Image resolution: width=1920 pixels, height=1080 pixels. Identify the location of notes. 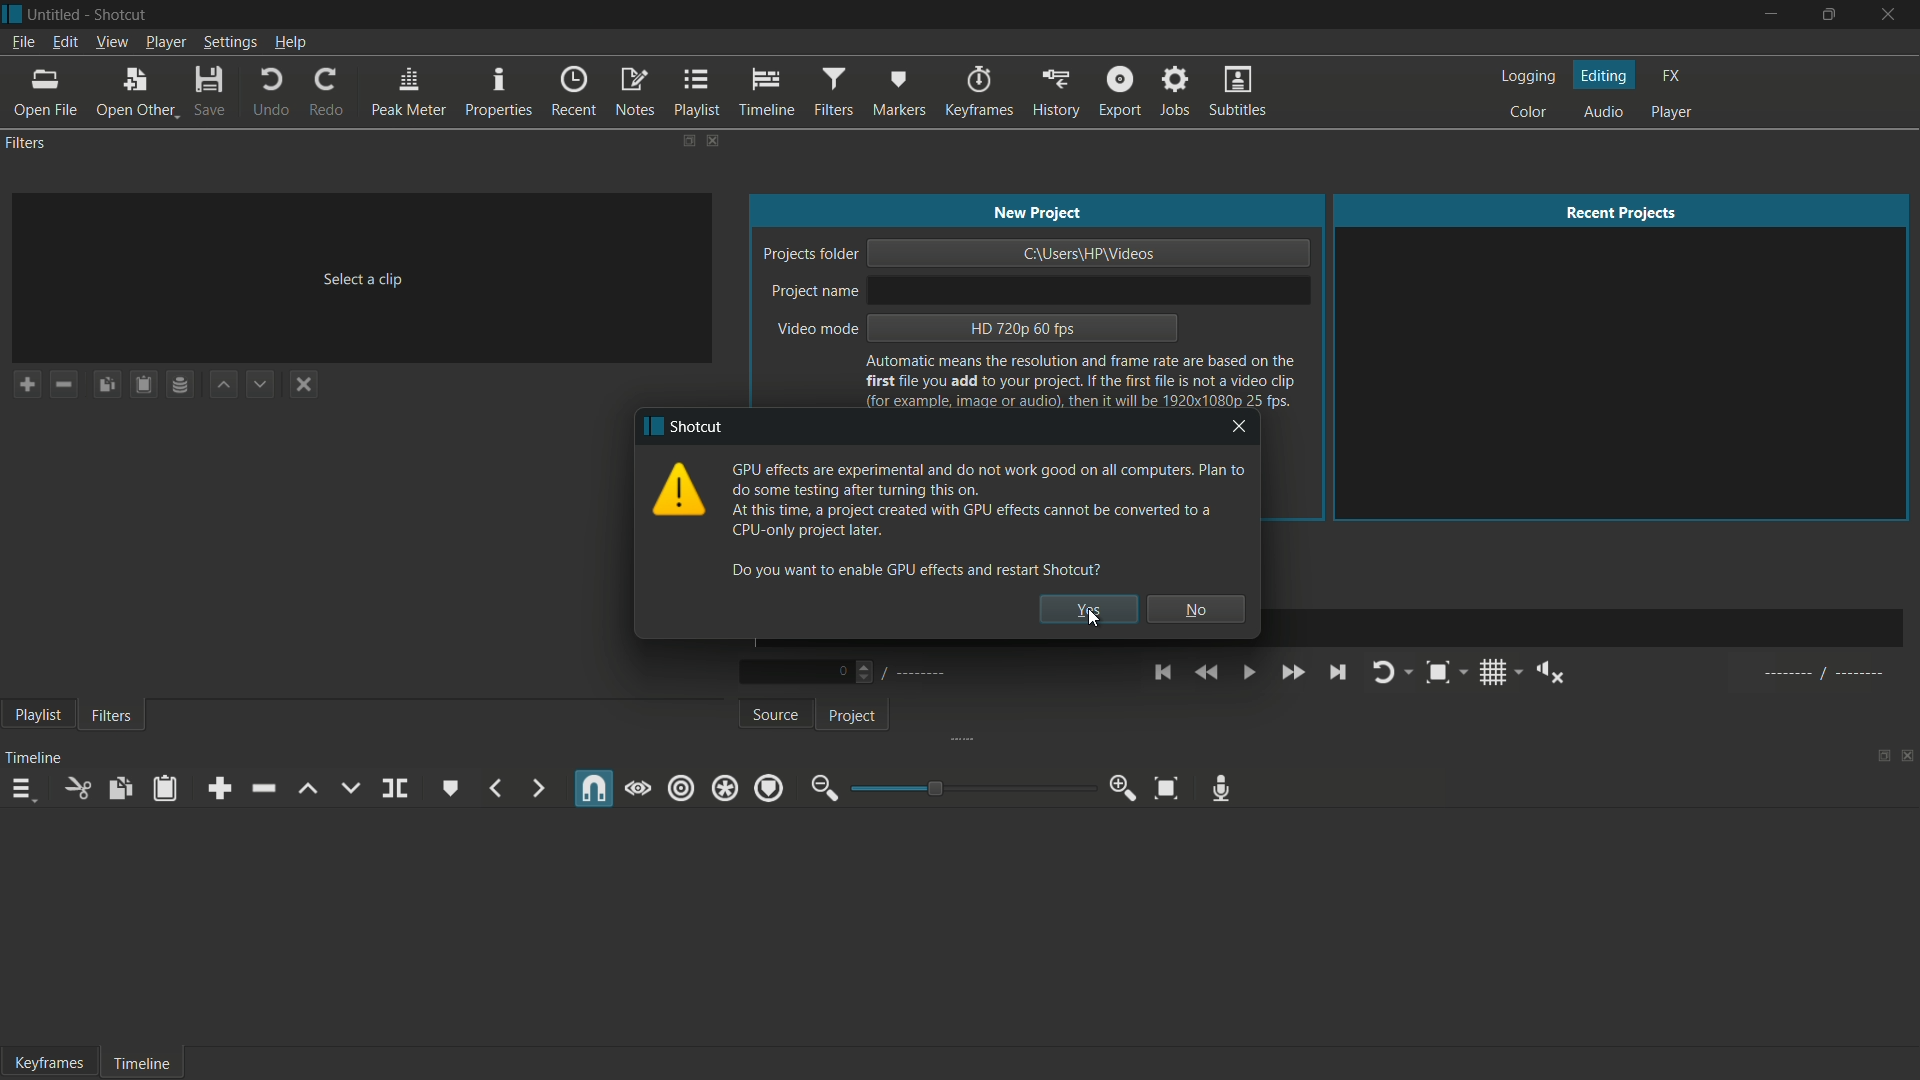
(634, 93).